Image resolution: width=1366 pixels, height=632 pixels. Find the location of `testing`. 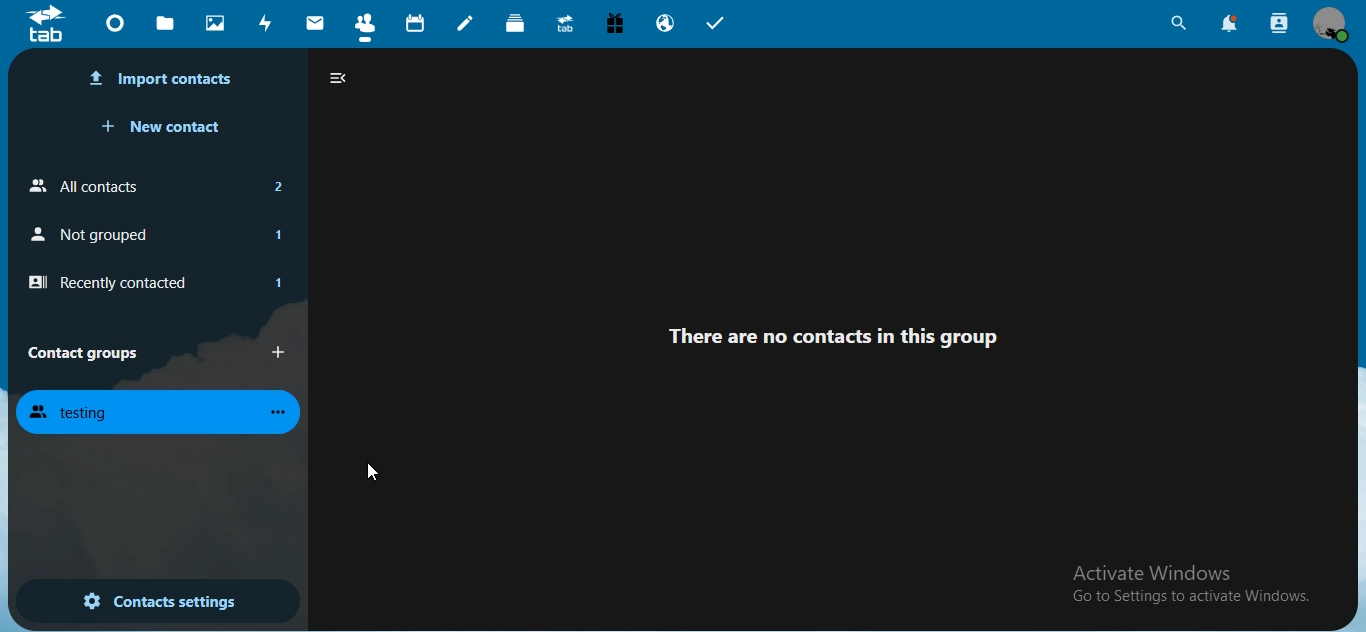

testing is located at coordinates (161, 414).